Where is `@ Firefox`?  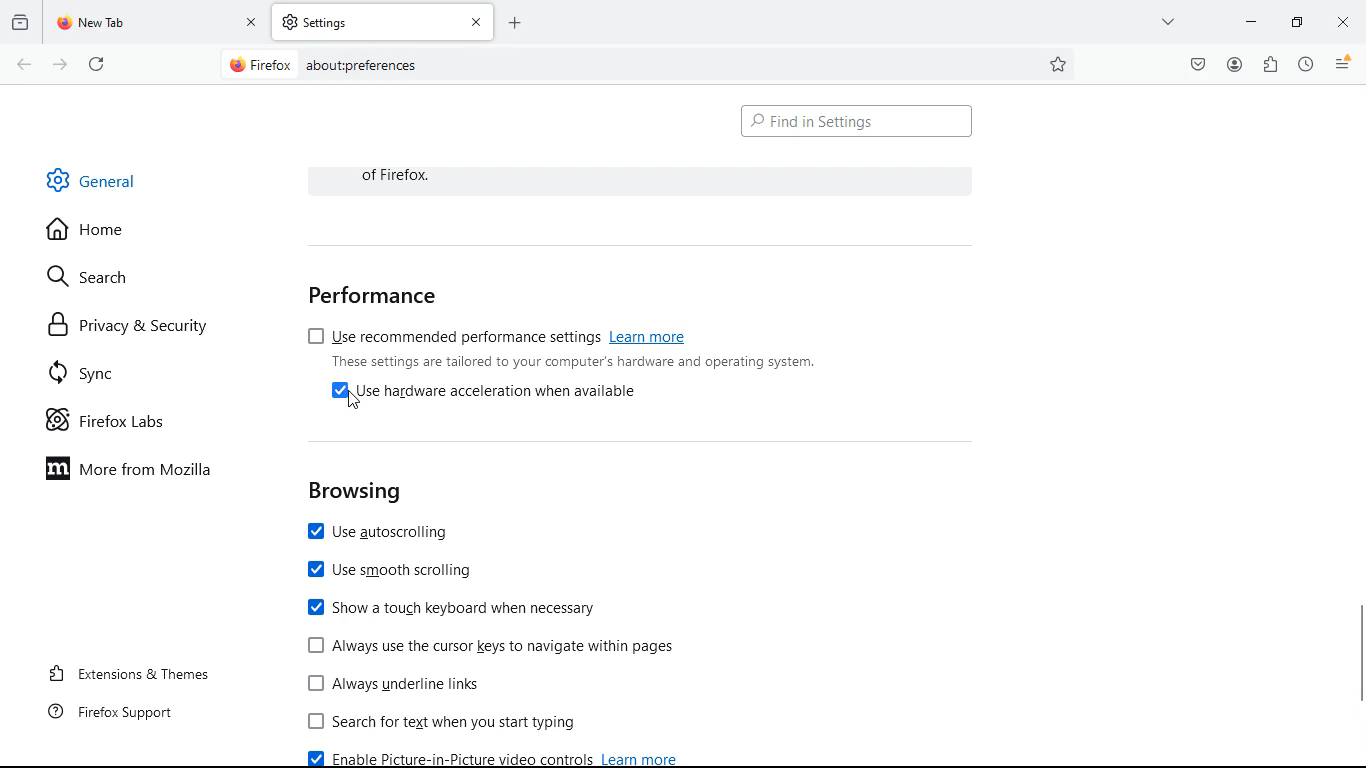 @ Firefox is located at coordinates (259, 64).